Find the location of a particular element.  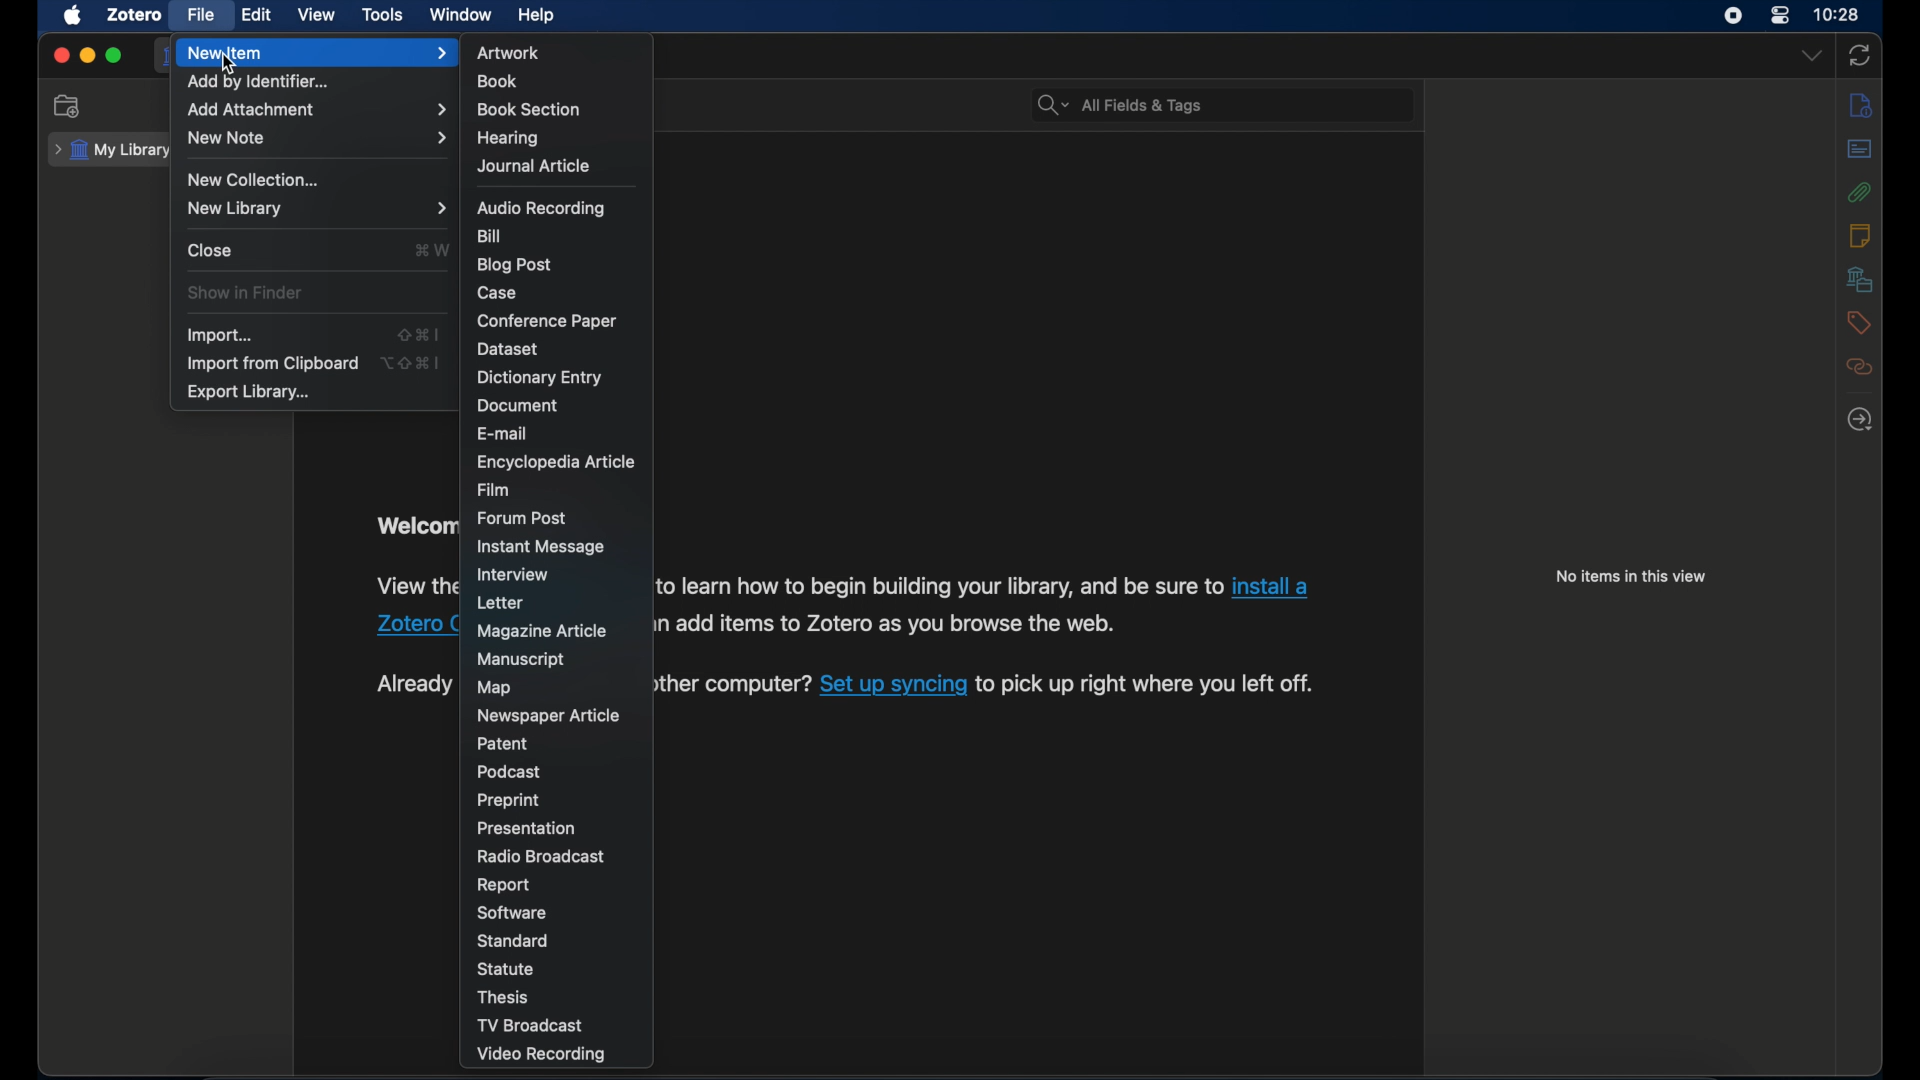

link is located at coordinates (1144, 682).